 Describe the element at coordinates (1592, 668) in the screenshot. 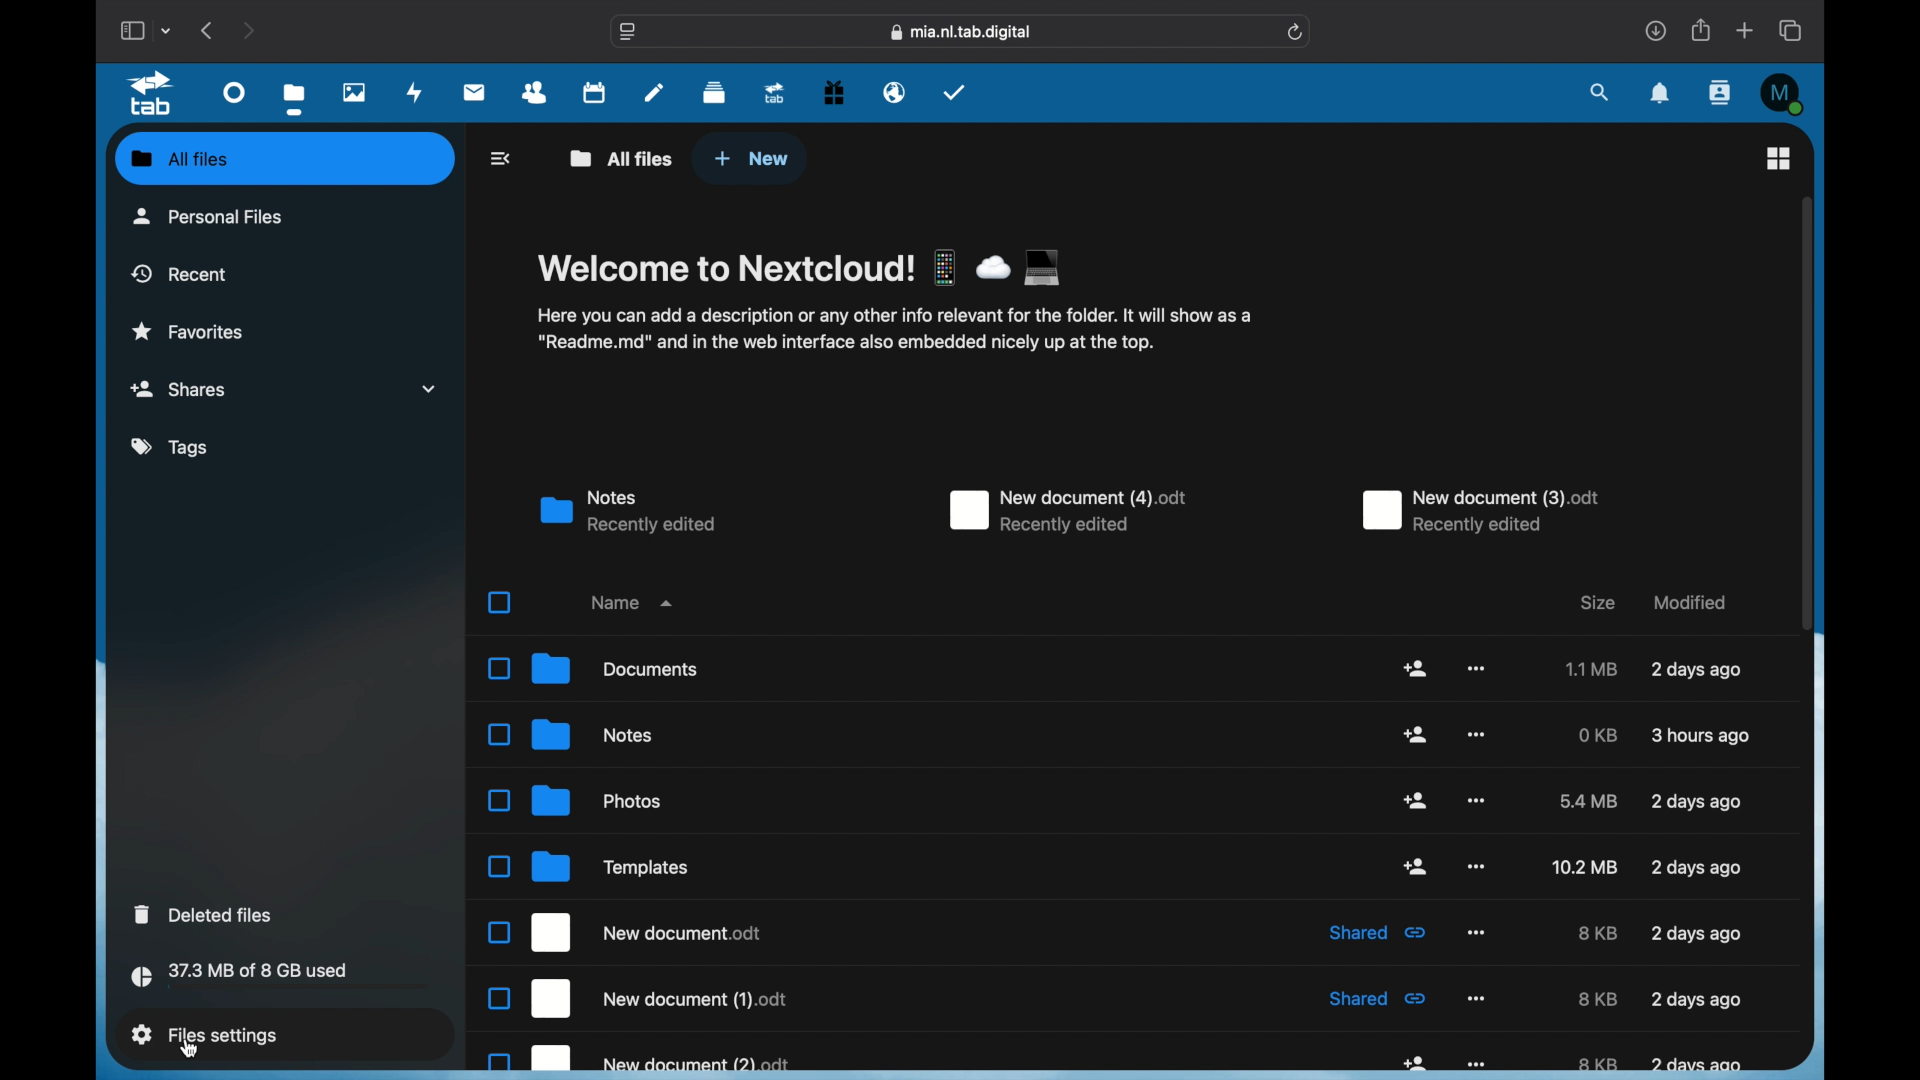

I see `size` at that location.